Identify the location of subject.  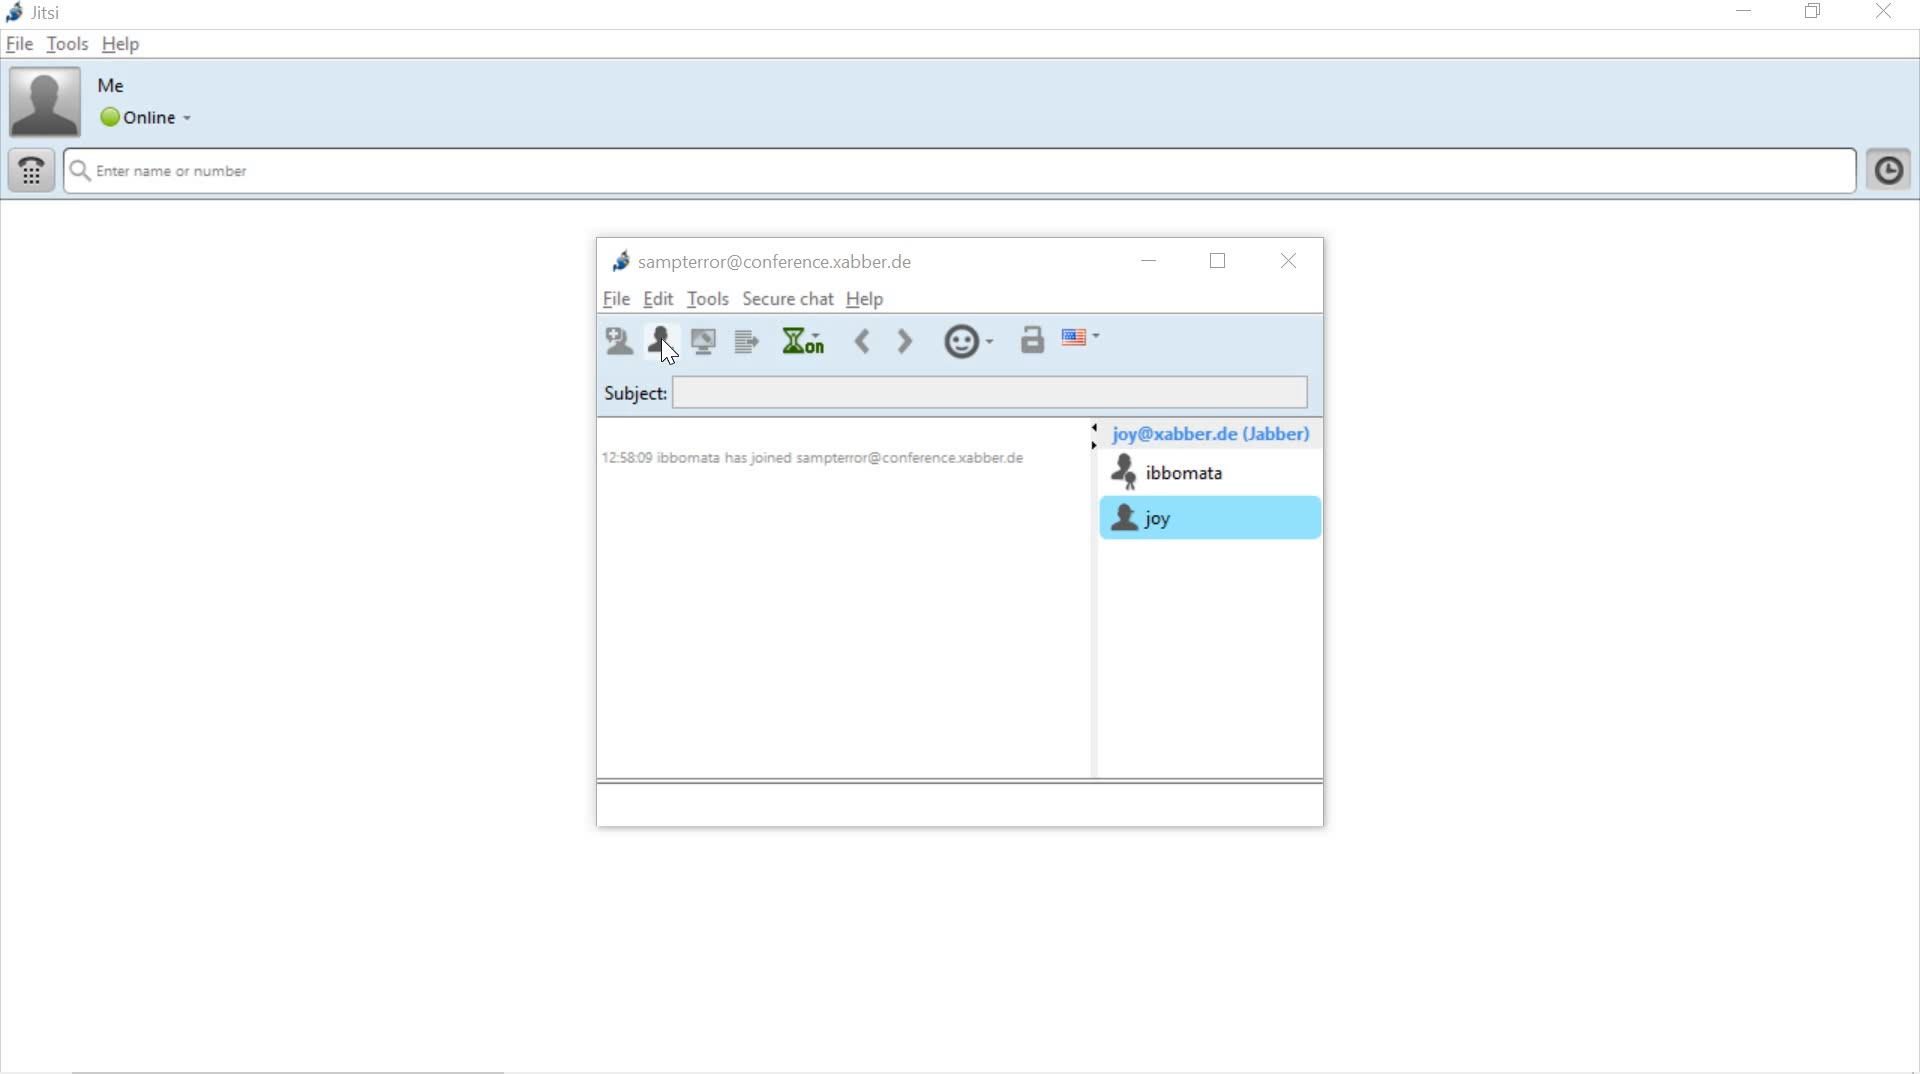
(961, 390).